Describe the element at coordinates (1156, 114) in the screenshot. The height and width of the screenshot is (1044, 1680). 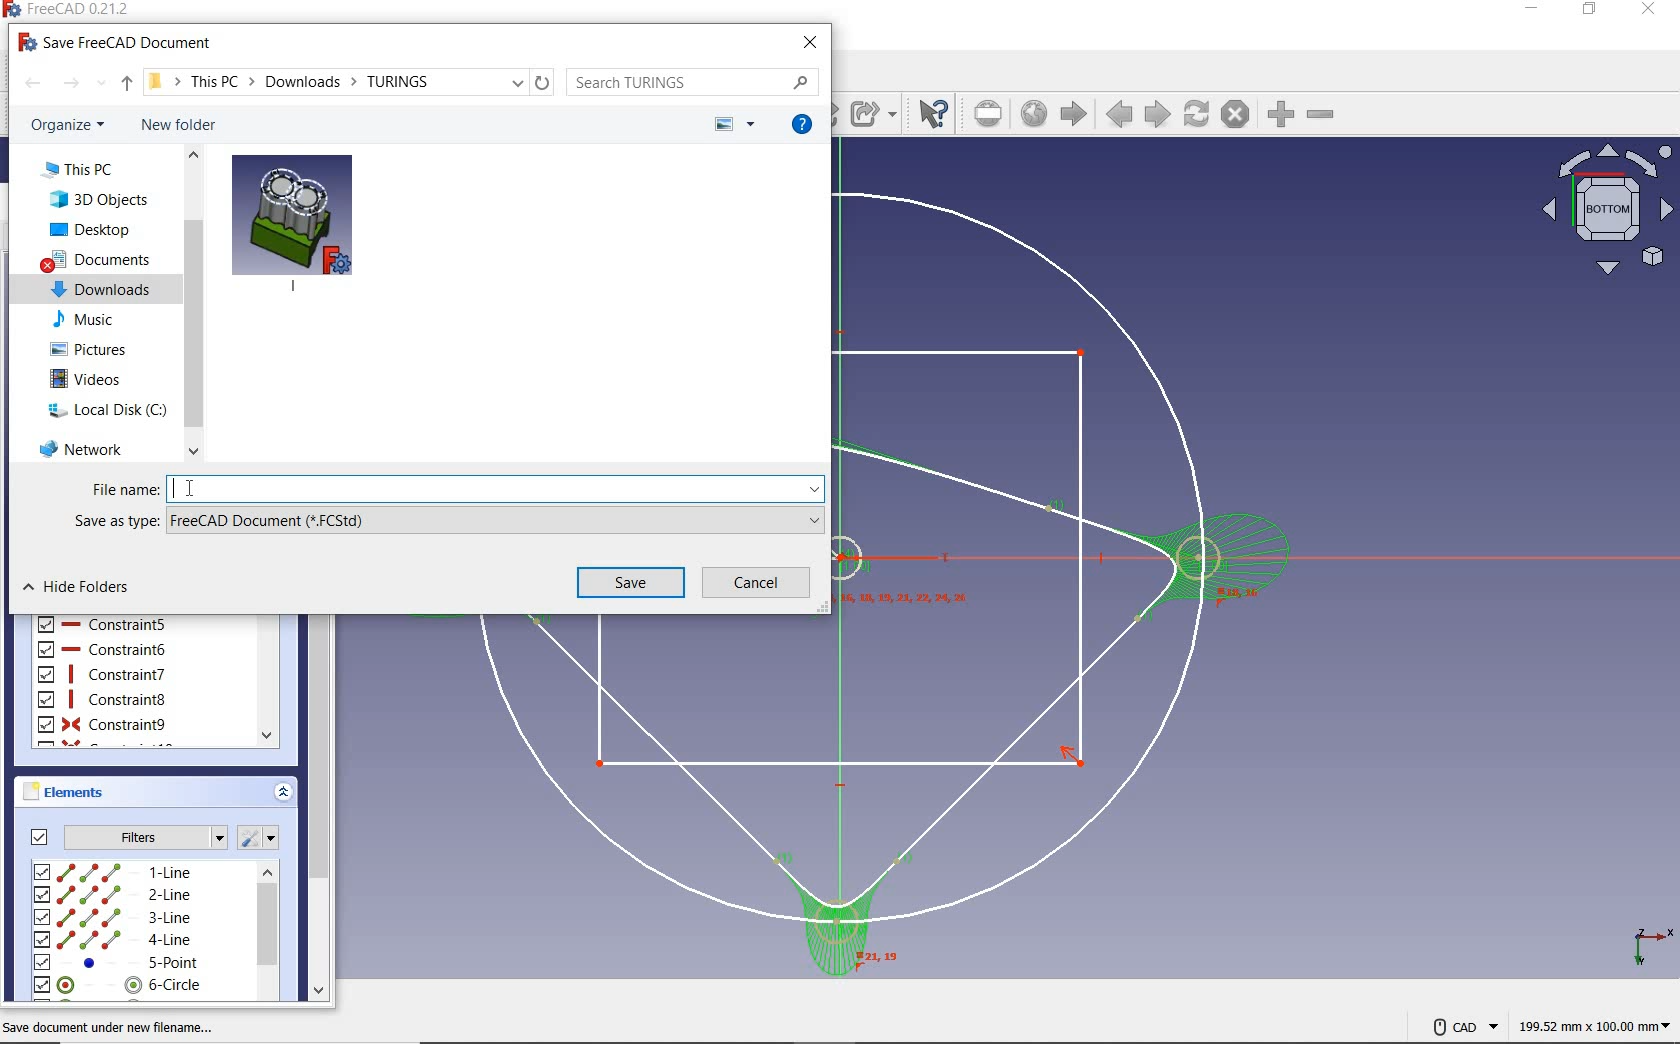
I see `next page` at that location.